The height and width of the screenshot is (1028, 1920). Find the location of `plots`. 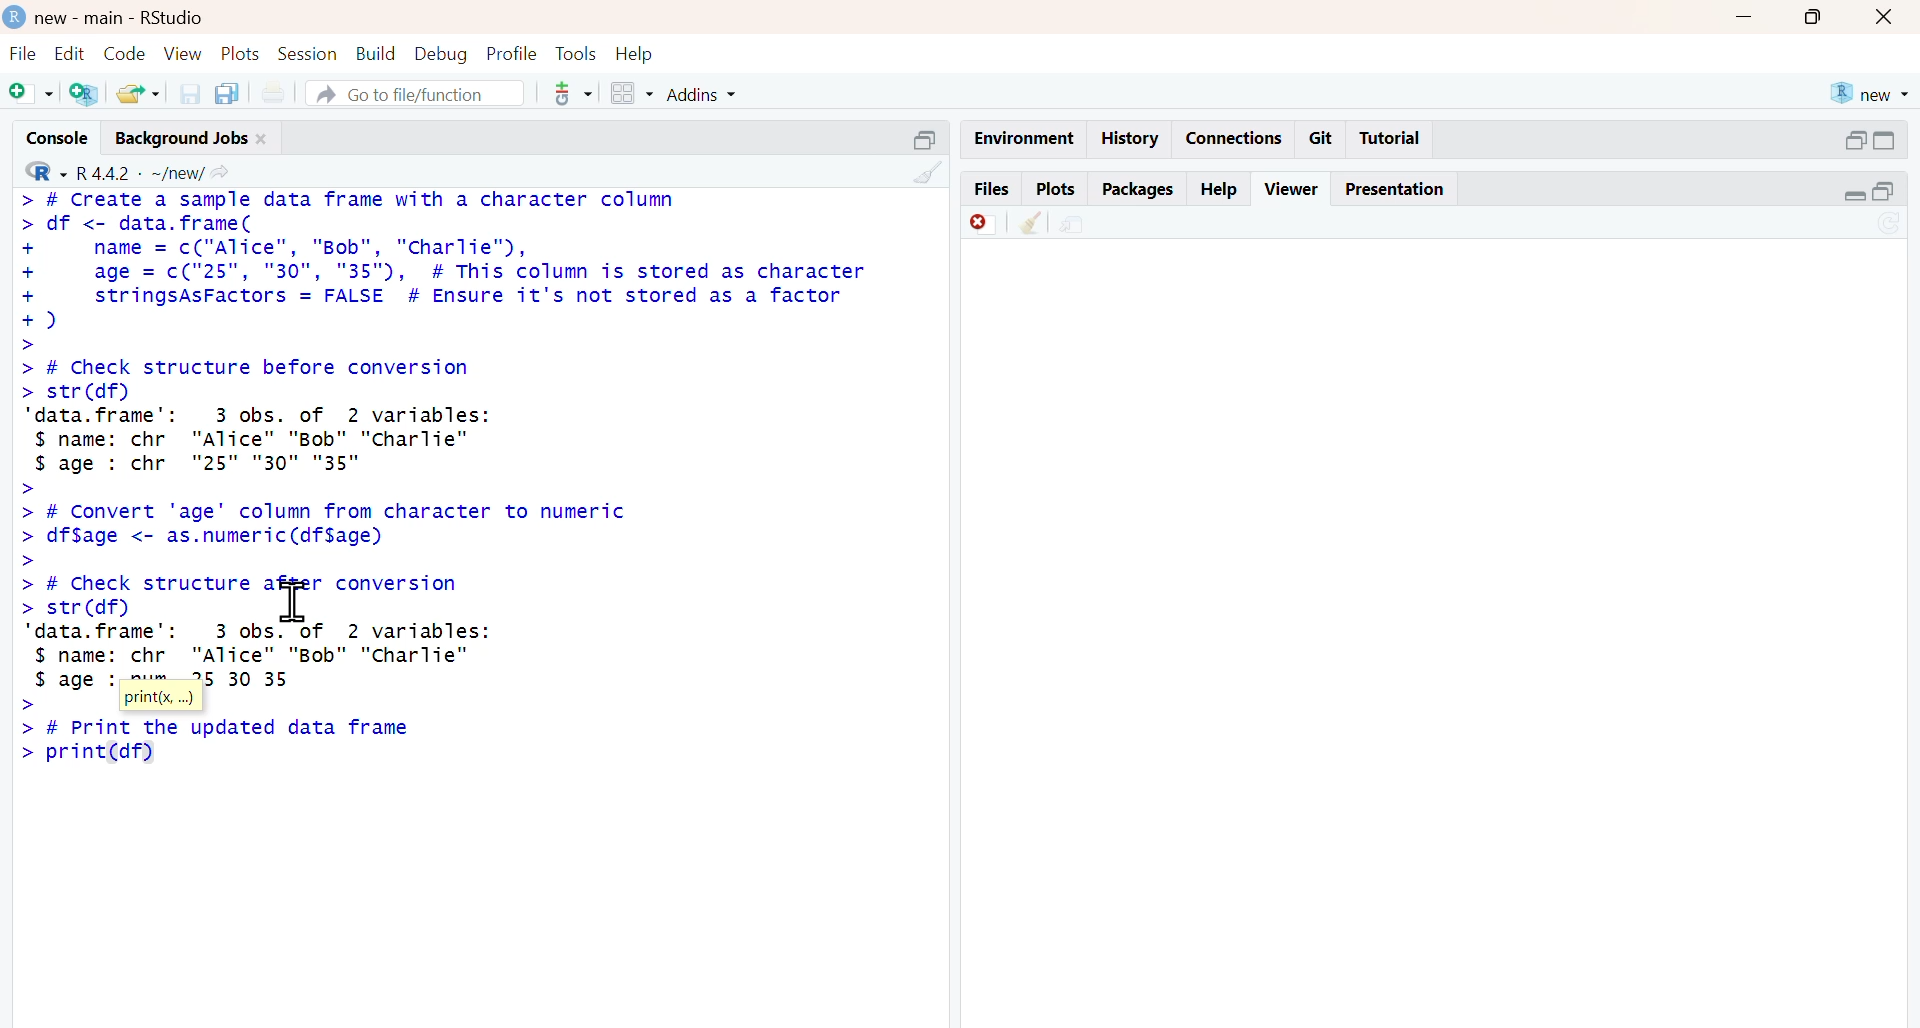

plots is located at coordinates (1058, 190).